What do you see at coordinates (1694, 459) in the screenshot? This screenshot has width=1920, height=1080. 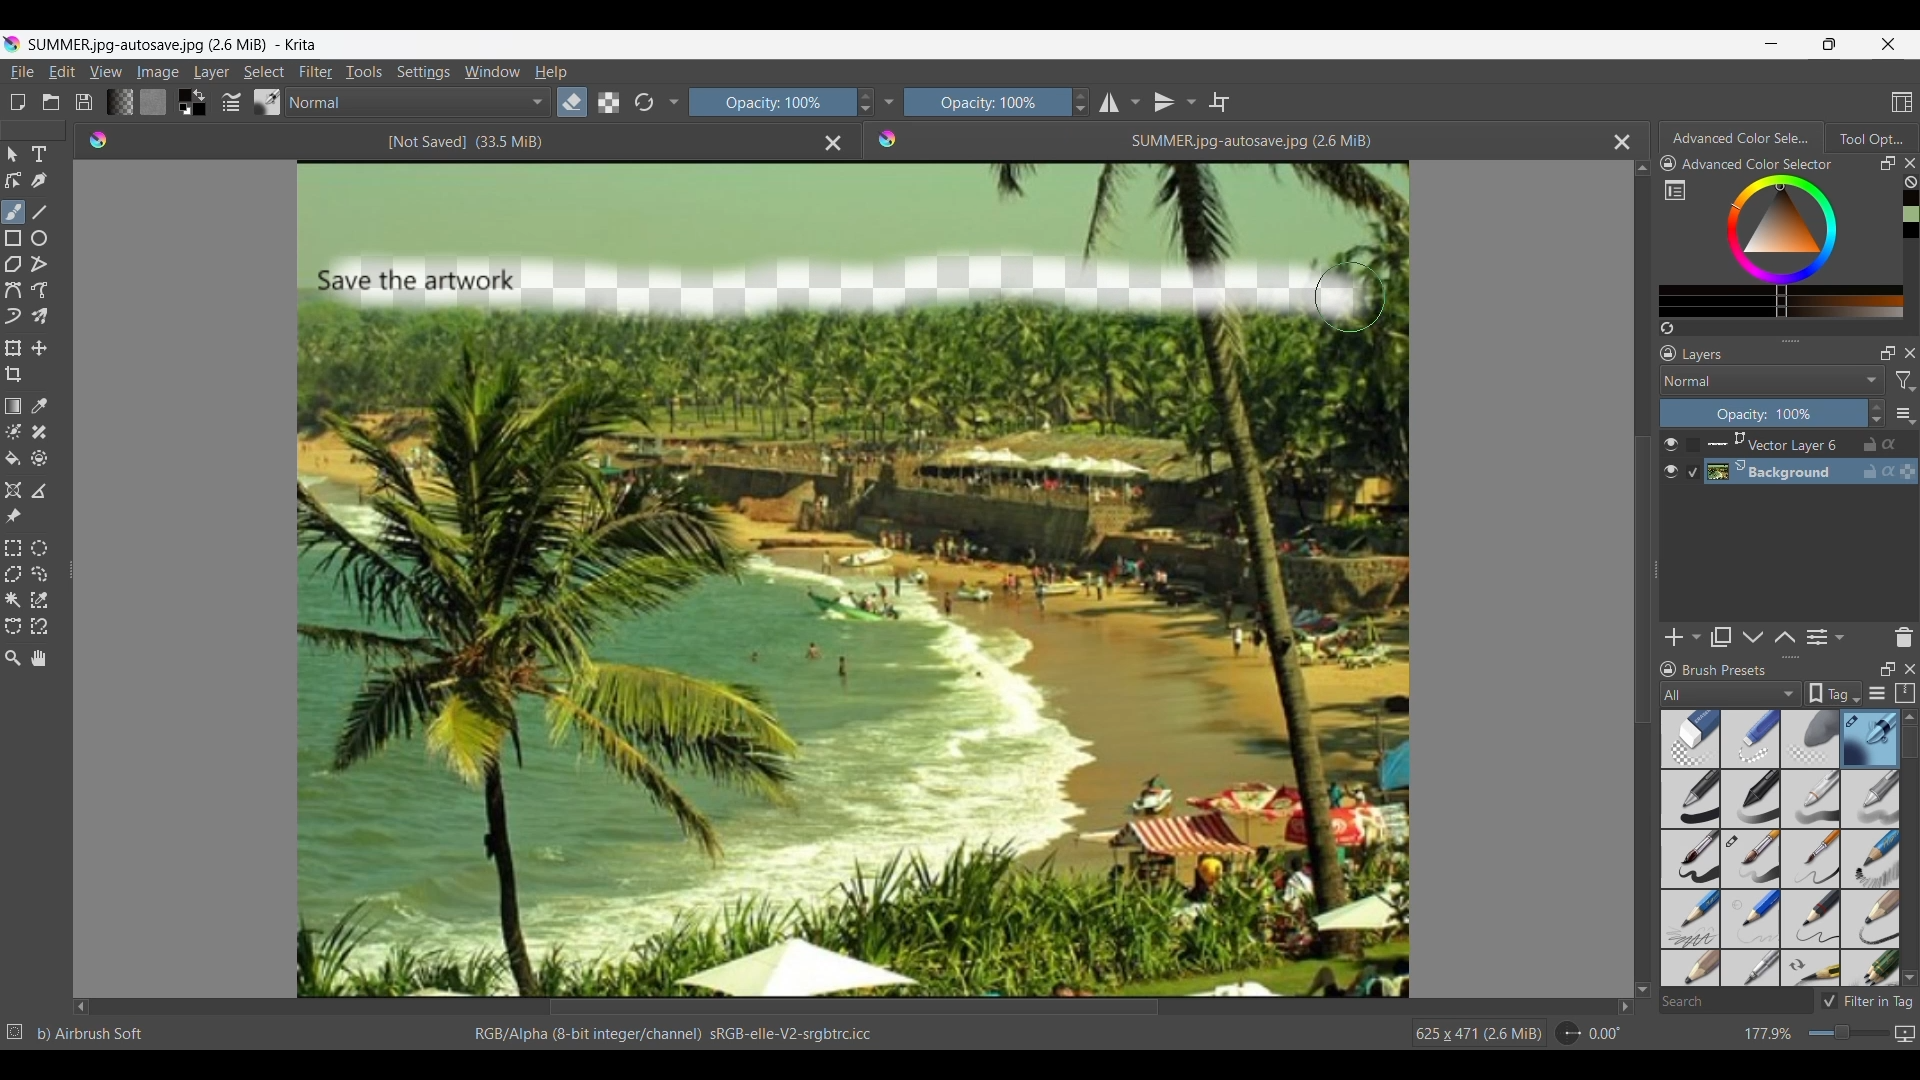 I see `Indicates respective background is selected` at bounding box center [1694, 459].